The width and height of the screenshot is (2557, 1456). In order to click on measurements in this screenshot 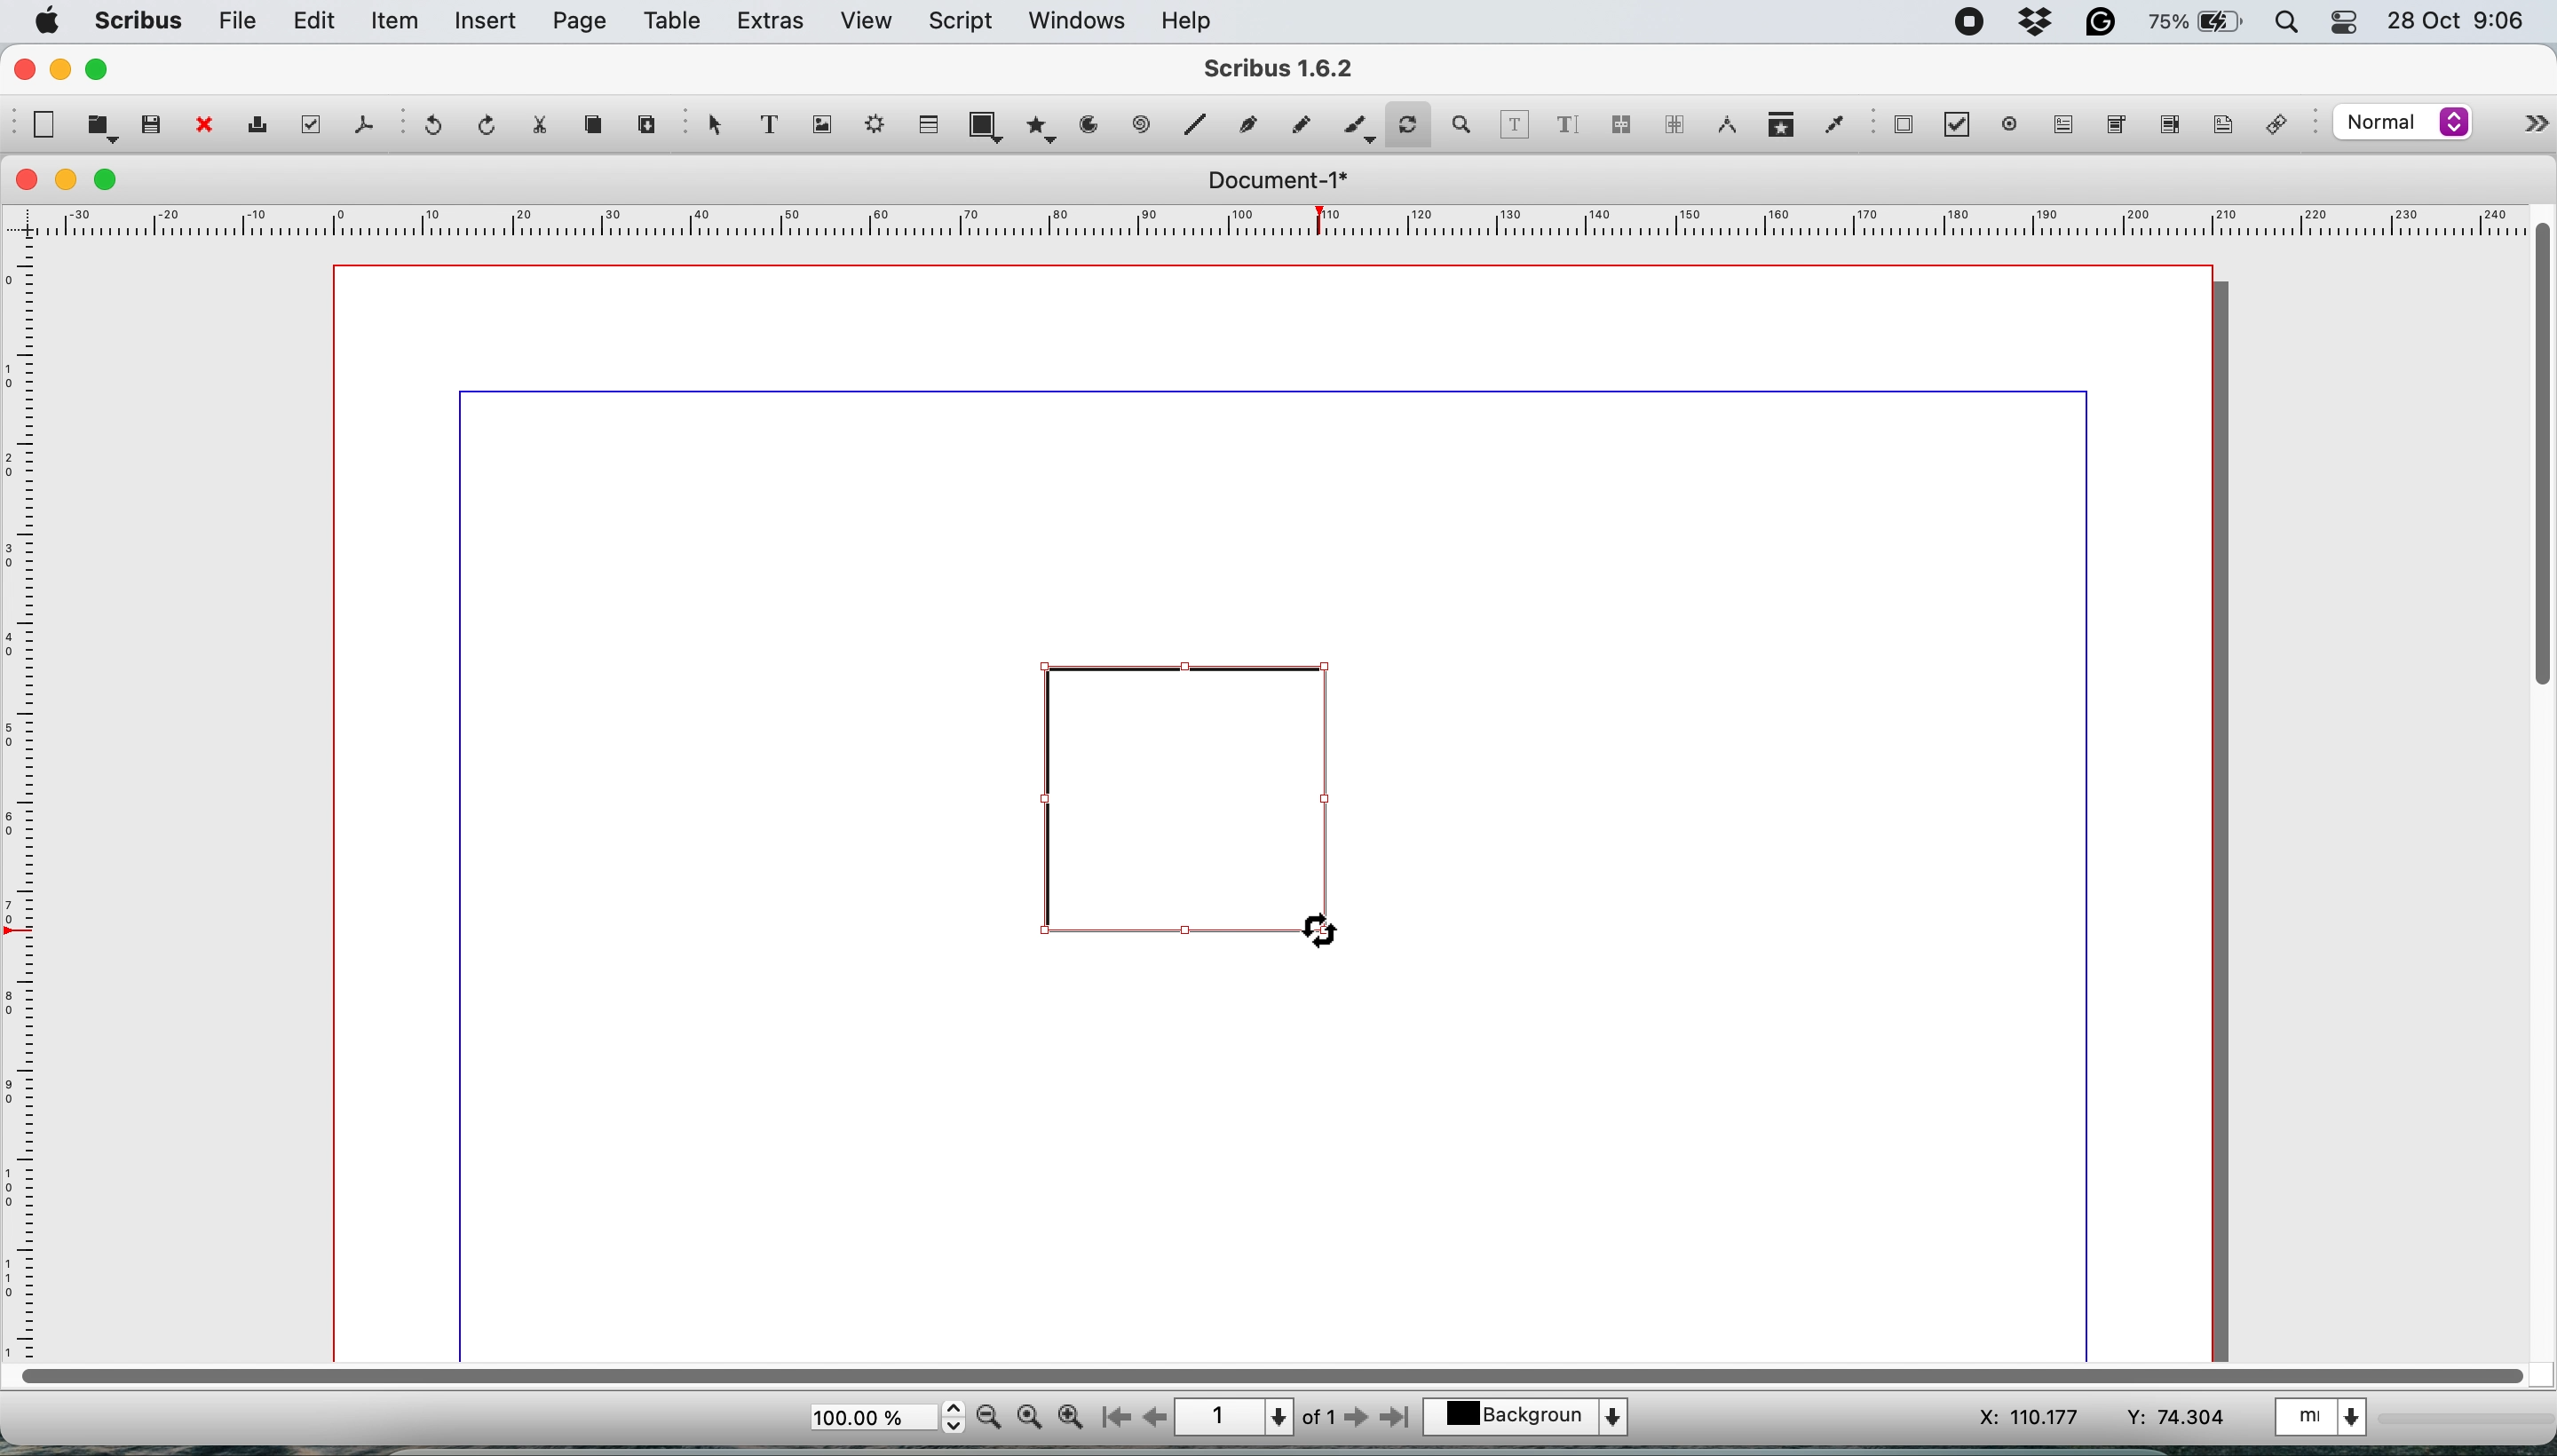, I will do `click(1725, 126)`.